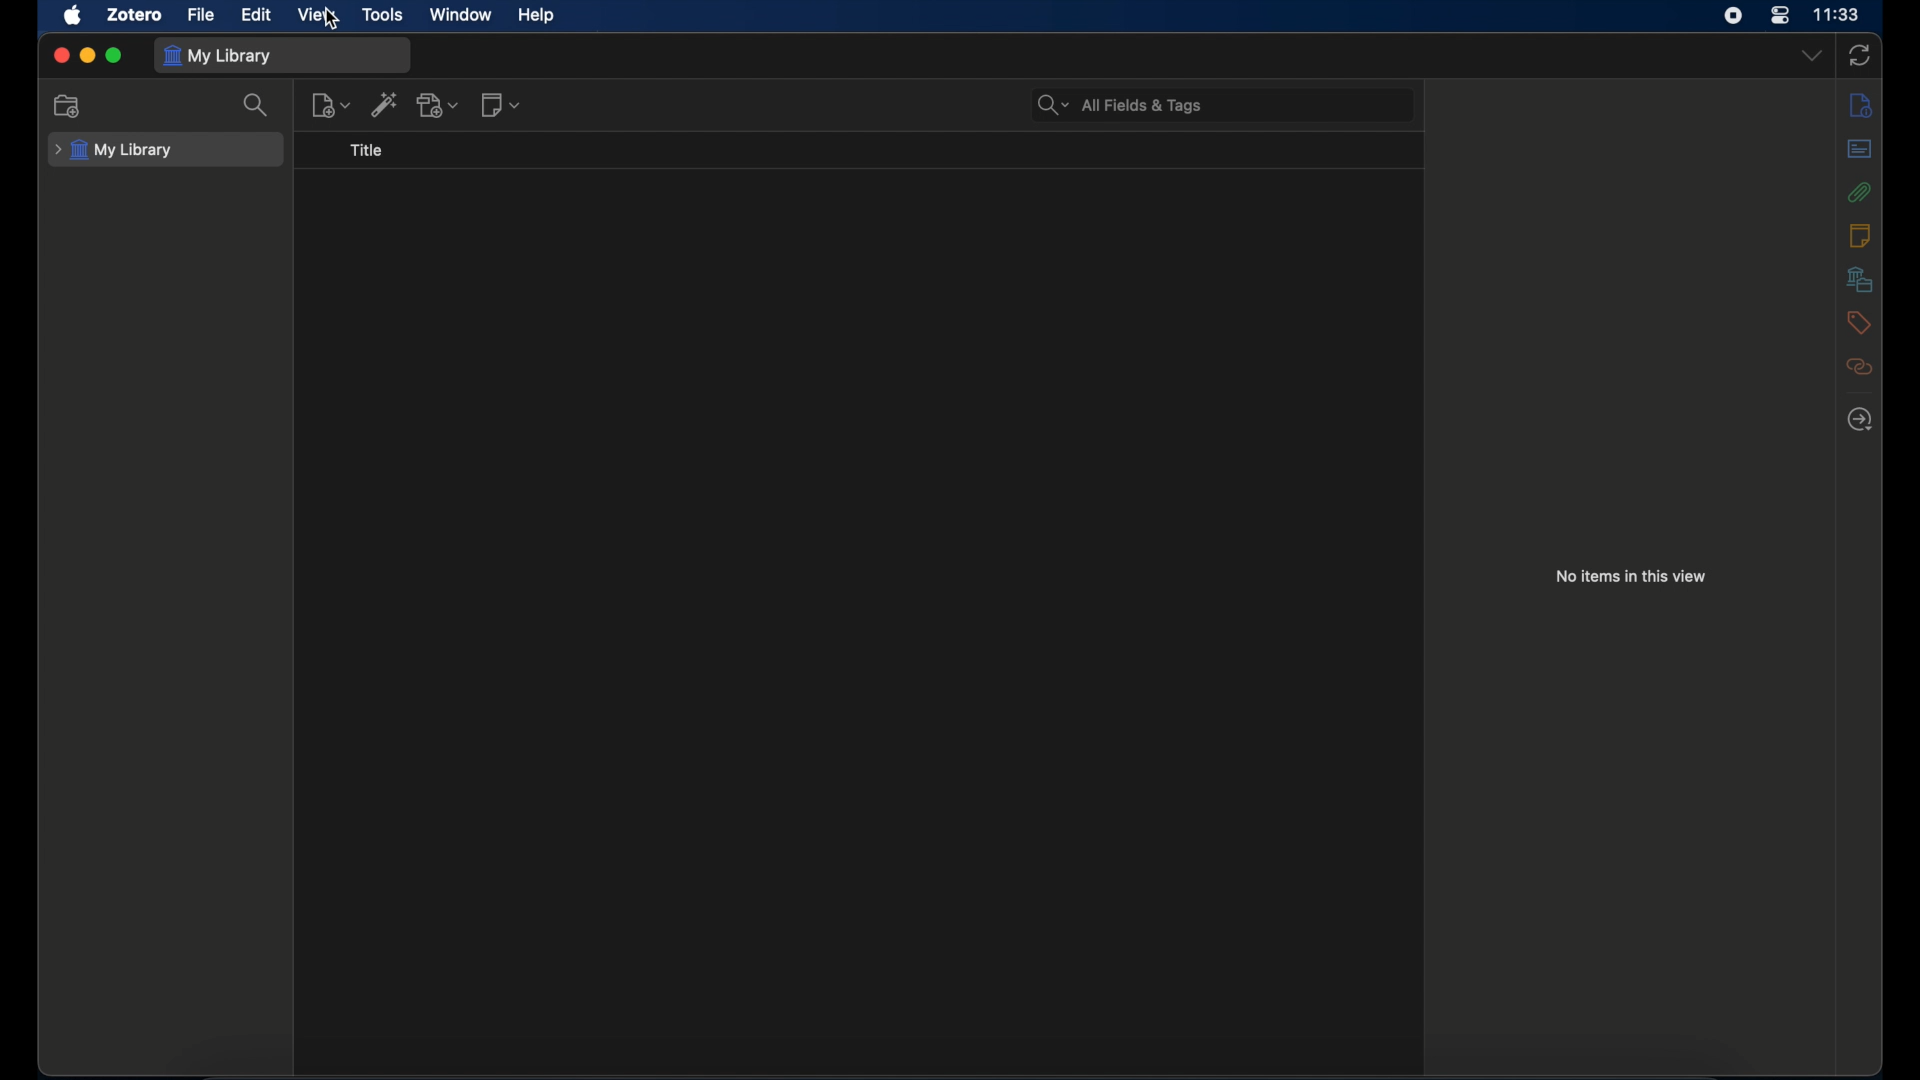  Describe the element at coordinates (1837, 13) in the screenshot. I see `time` at that location.